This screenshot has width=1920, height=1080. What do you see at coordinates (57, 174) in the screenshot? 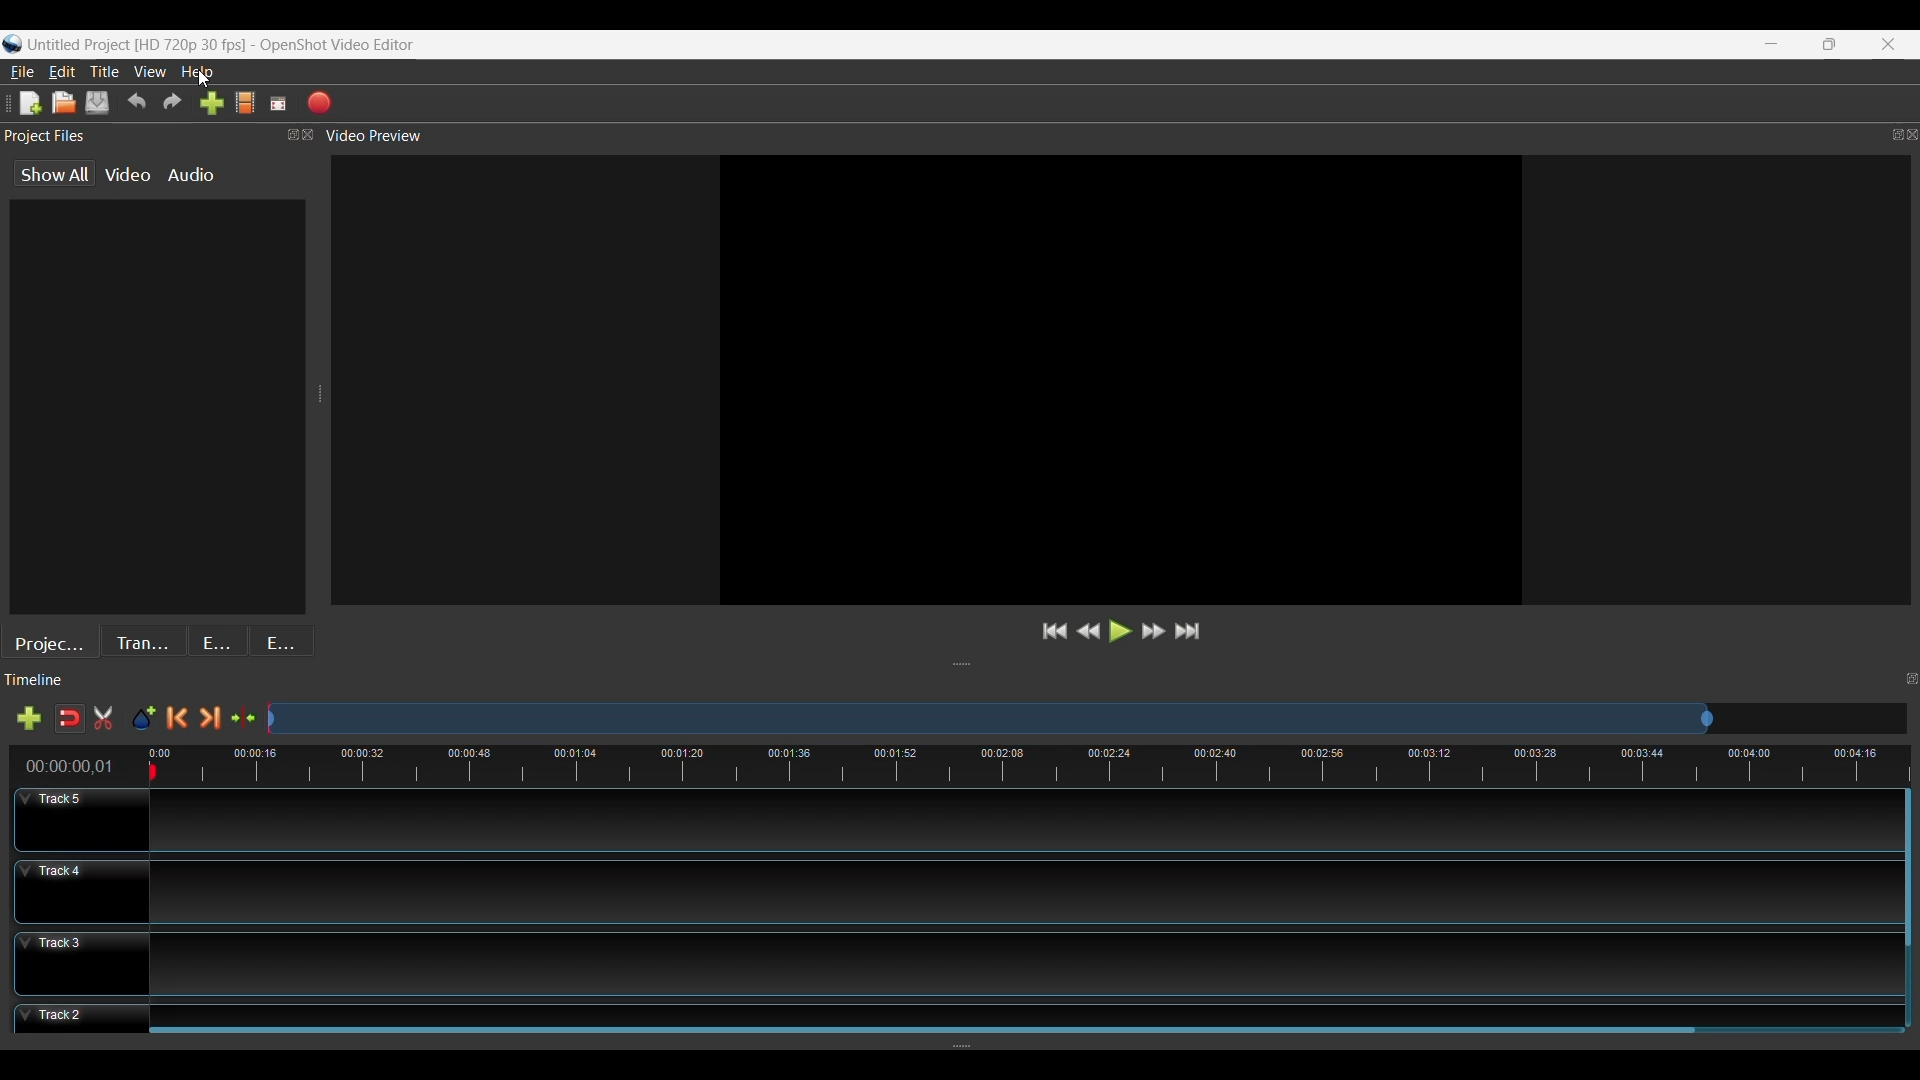
I see `Showall` at bounding box center [57, 174].